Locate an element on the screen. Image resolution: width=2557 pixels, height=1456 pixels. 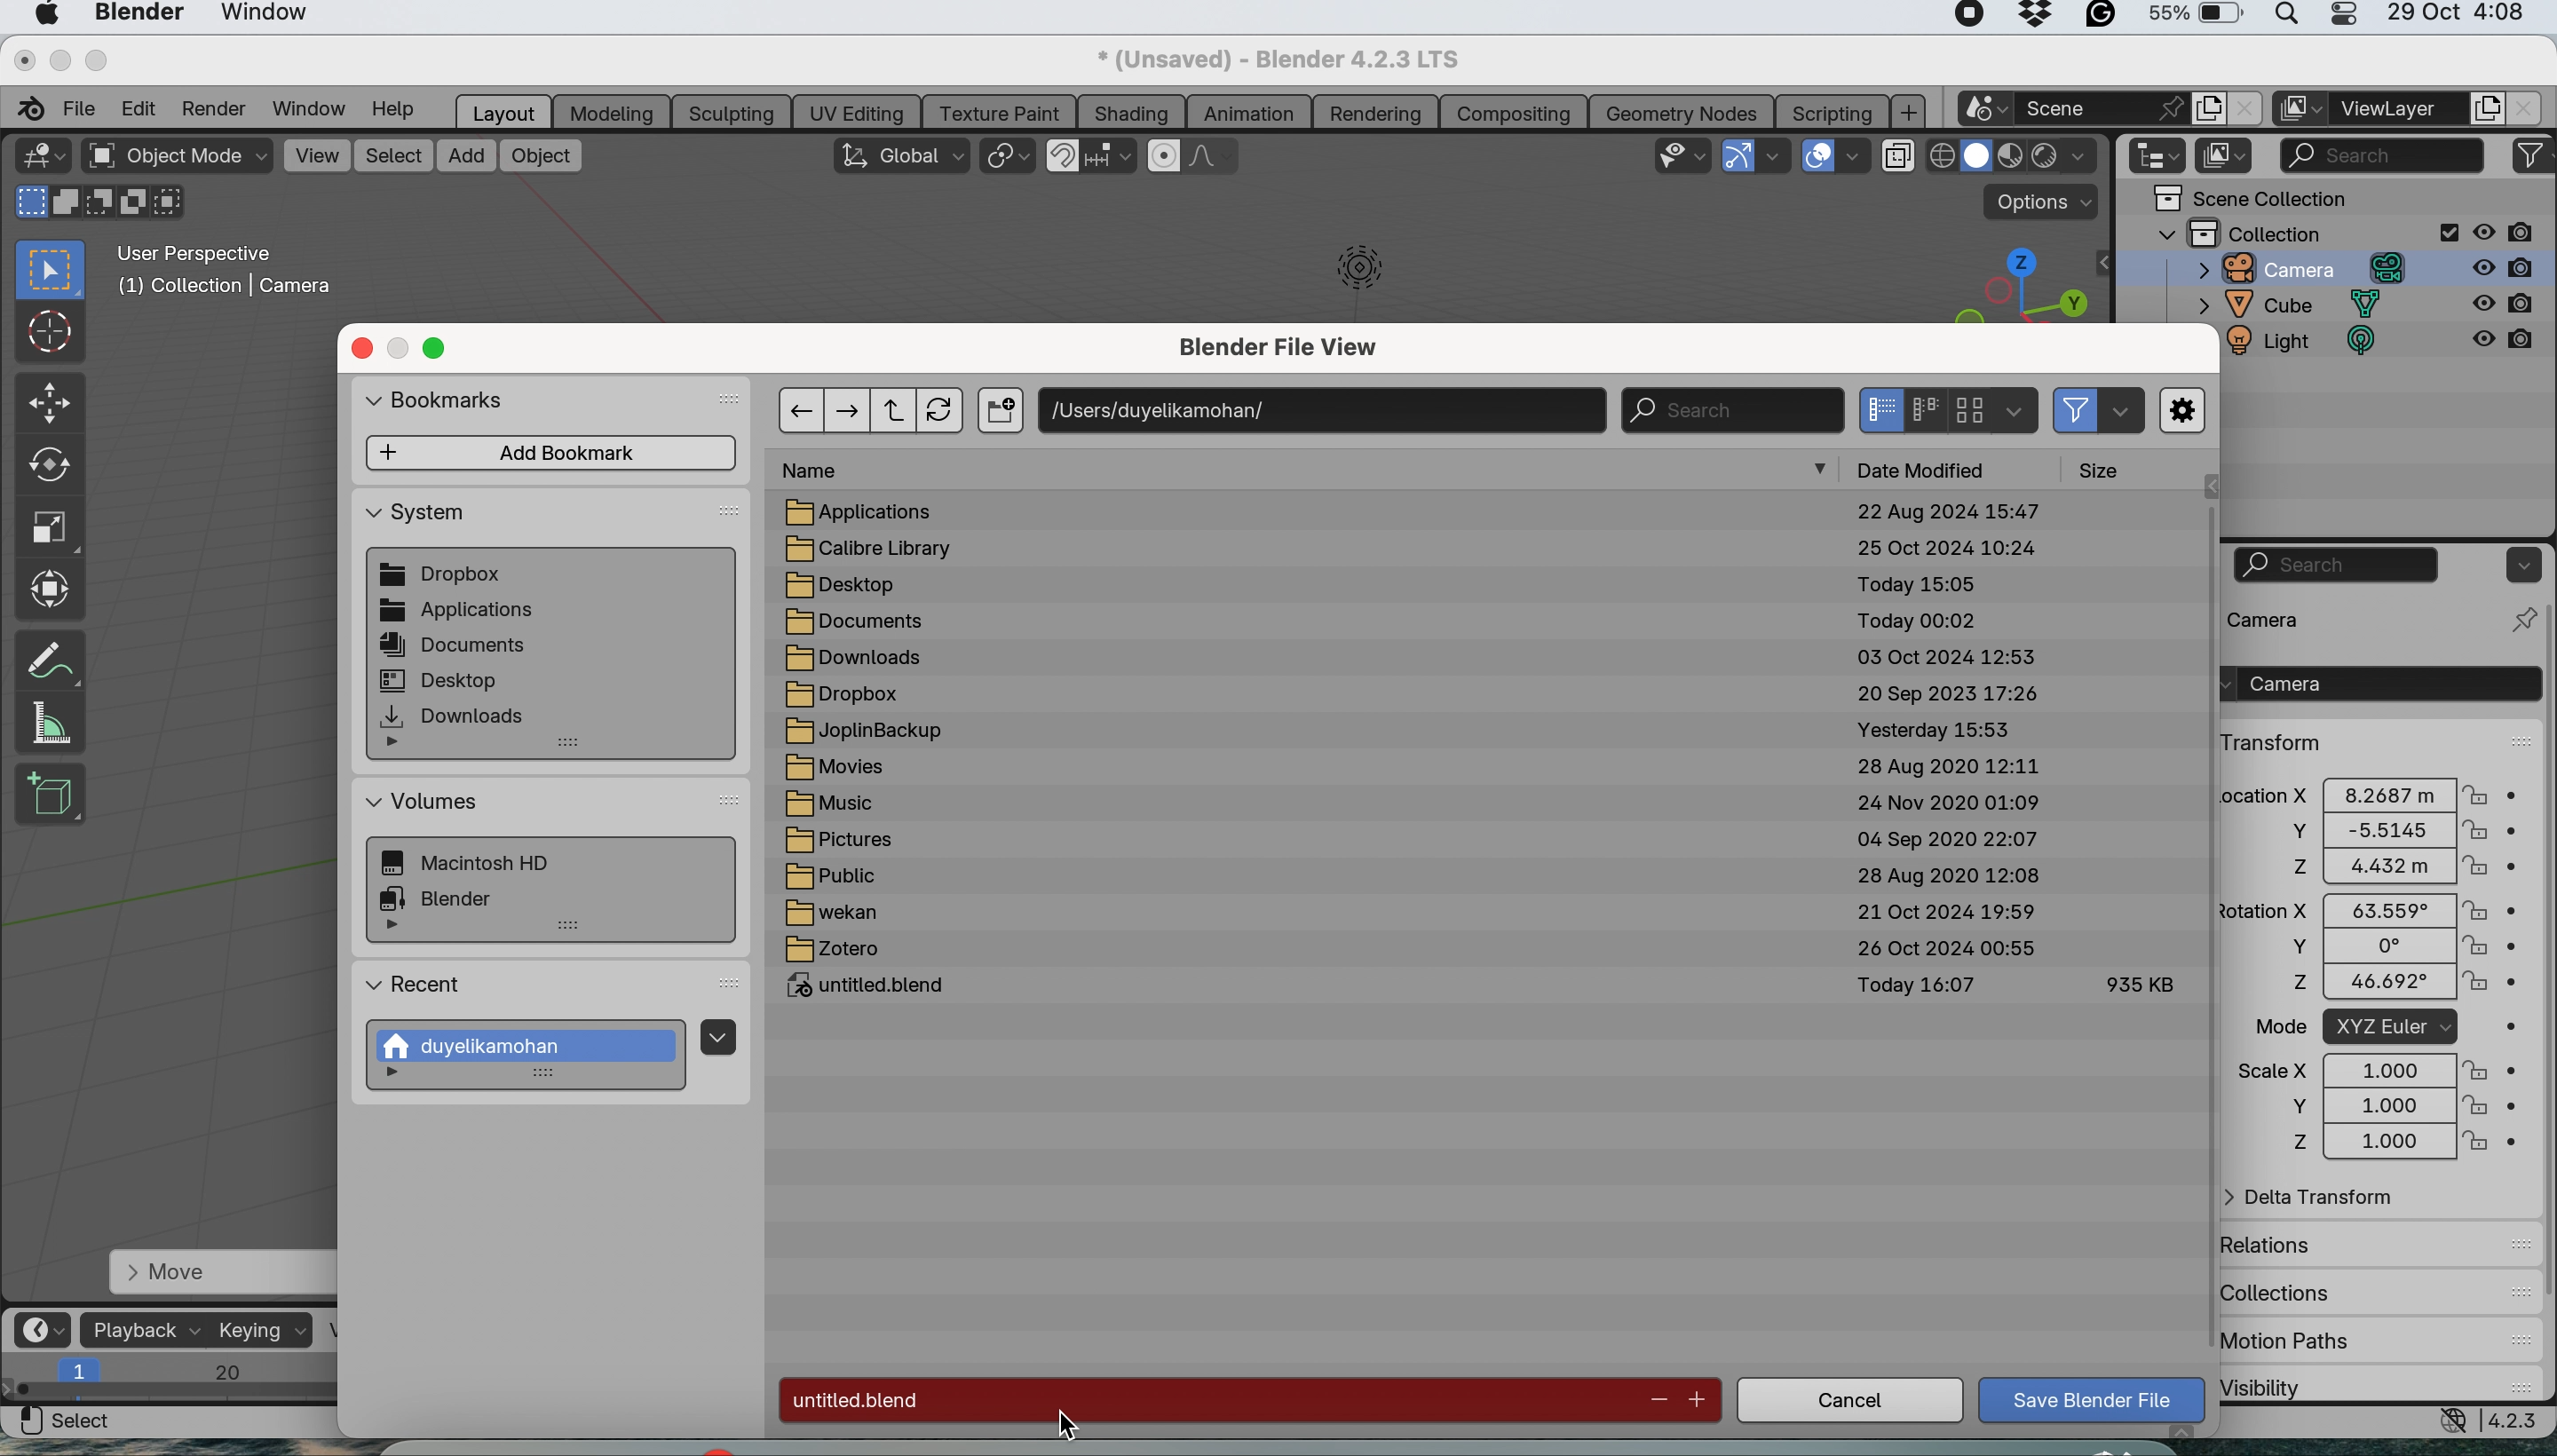
downloads is located at coordinates (854, 657).